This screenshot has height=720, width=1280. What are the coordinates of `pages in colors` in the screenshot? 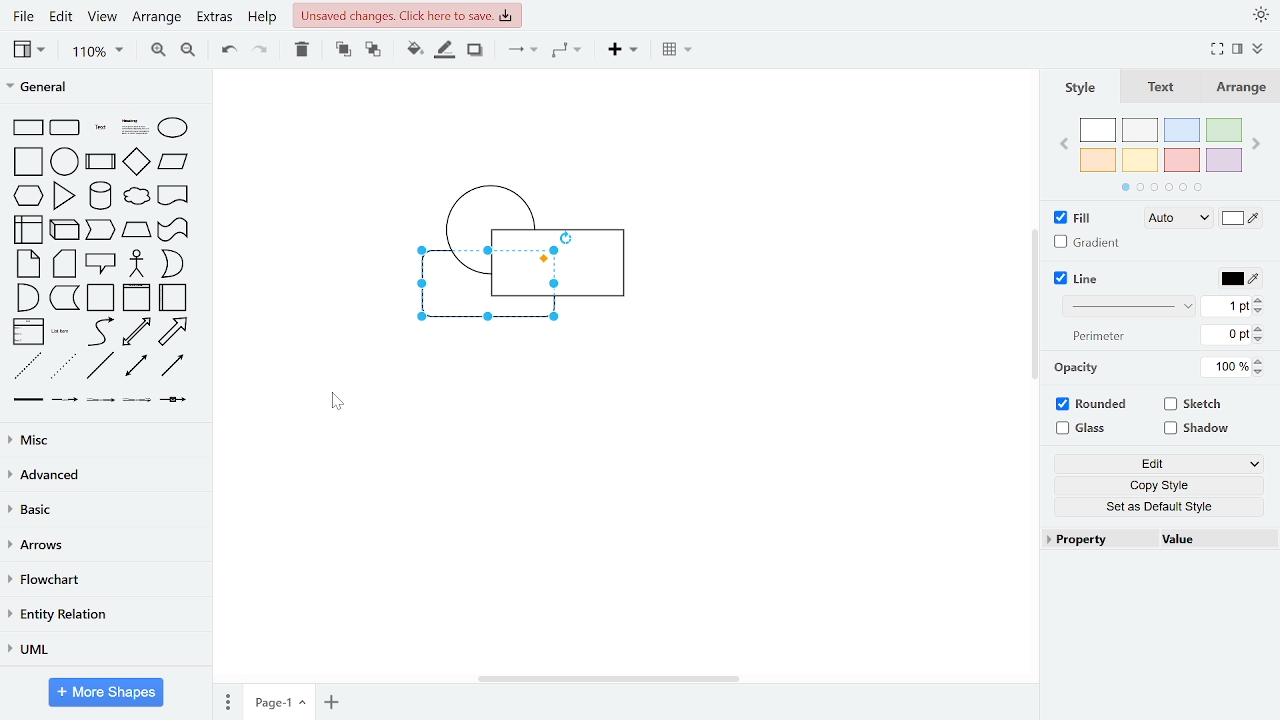 It's located at (1162, 187).